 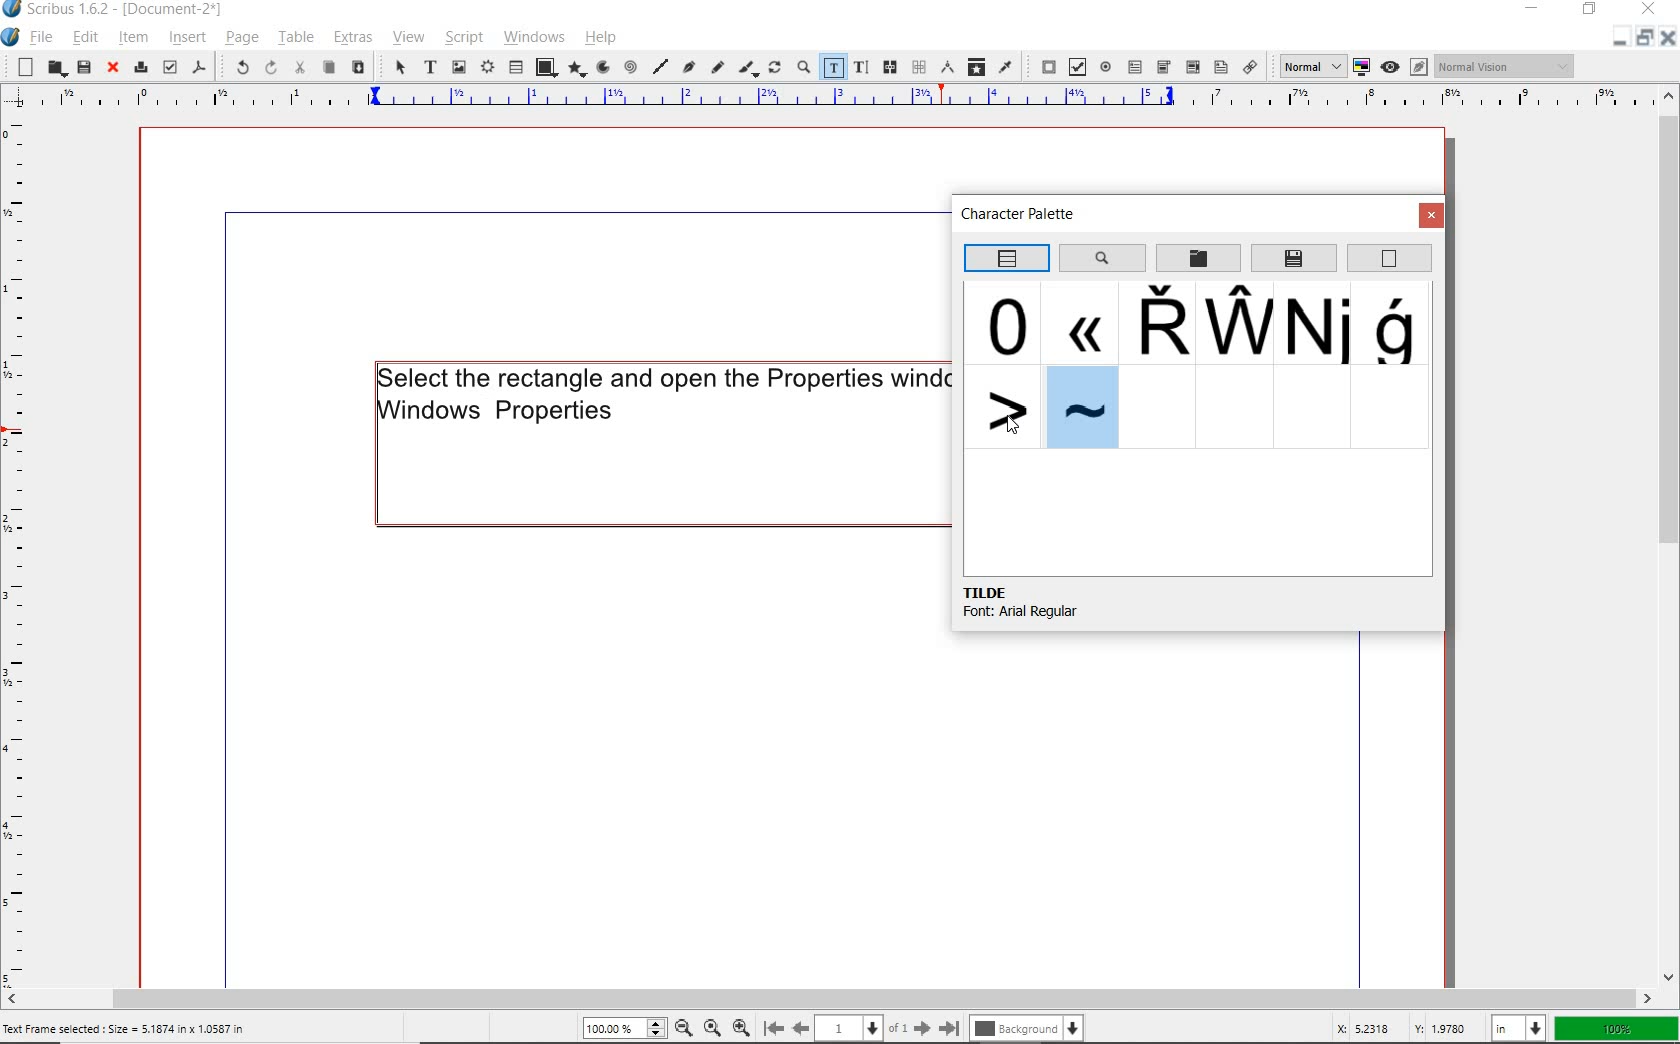 What do you see at coordinates (1030, 1026) in the screenshot?
I see `Background` at bounding box center [1030, 1026].